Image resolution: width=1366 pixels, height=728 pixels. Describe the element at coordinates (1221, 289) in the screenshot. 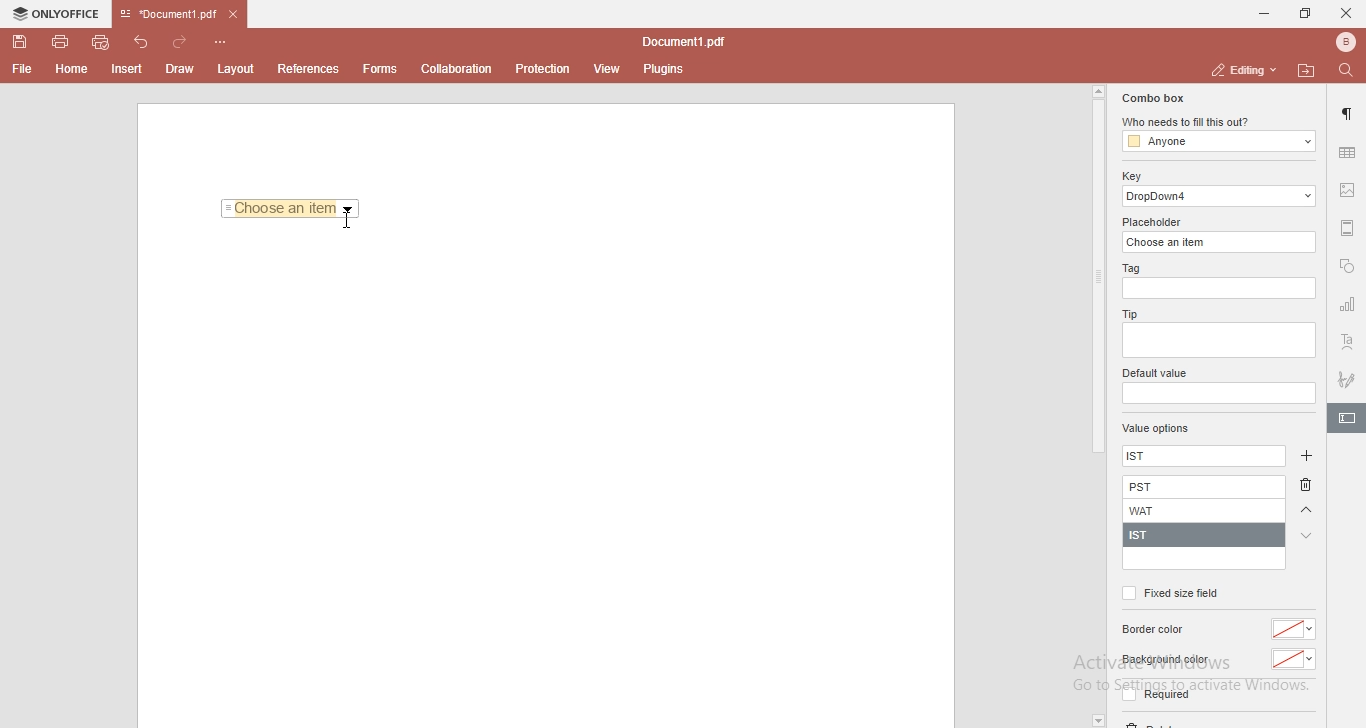

I see `empty box` at that location.